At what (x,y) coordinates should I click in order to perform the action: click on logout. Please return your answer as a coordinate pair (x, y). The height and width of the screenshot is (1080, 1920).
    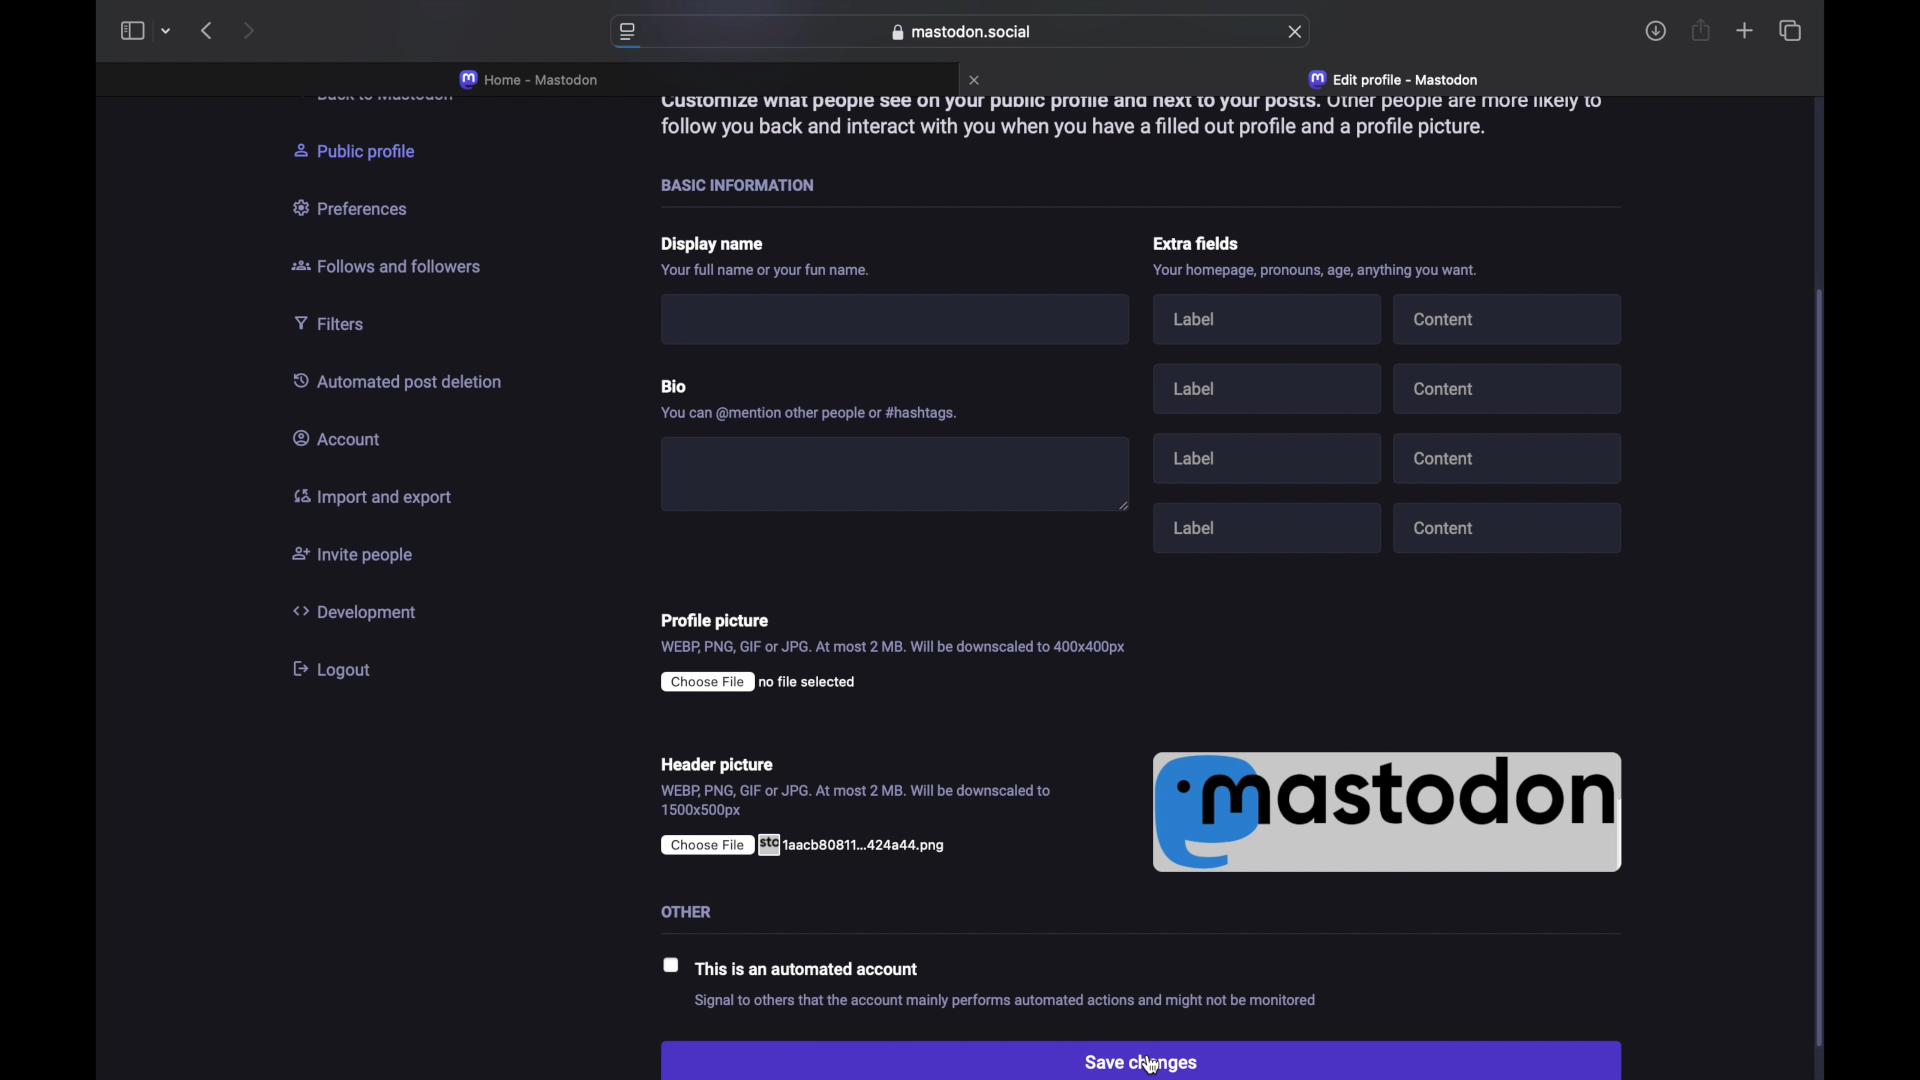
    Looking at the image, I should click on (347, 667).